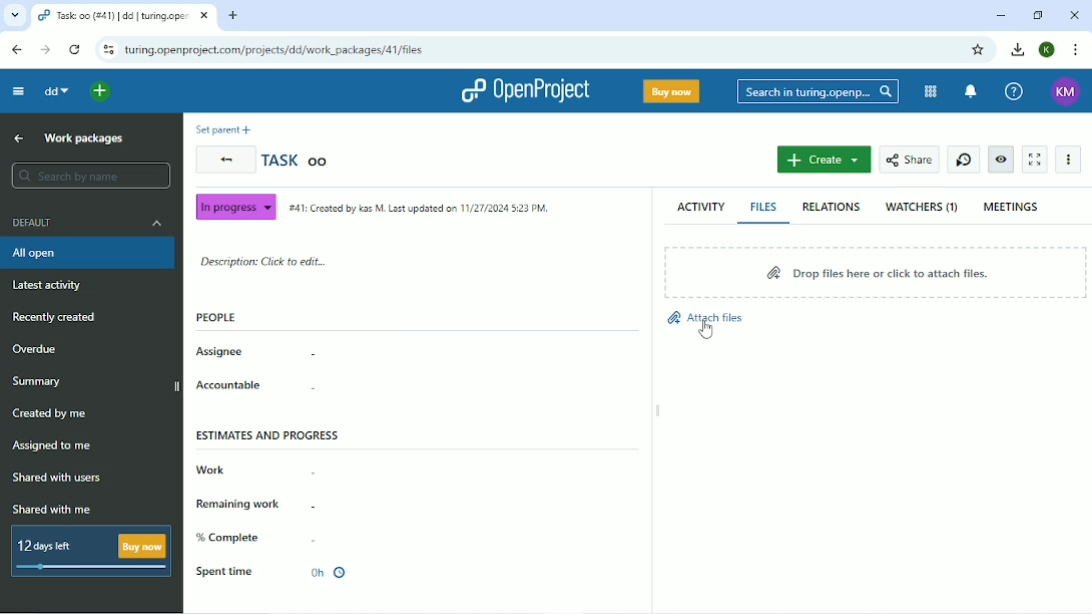 The width and height of the screenshot is (1092, 614). I want to click on Work, so click(213, 469).